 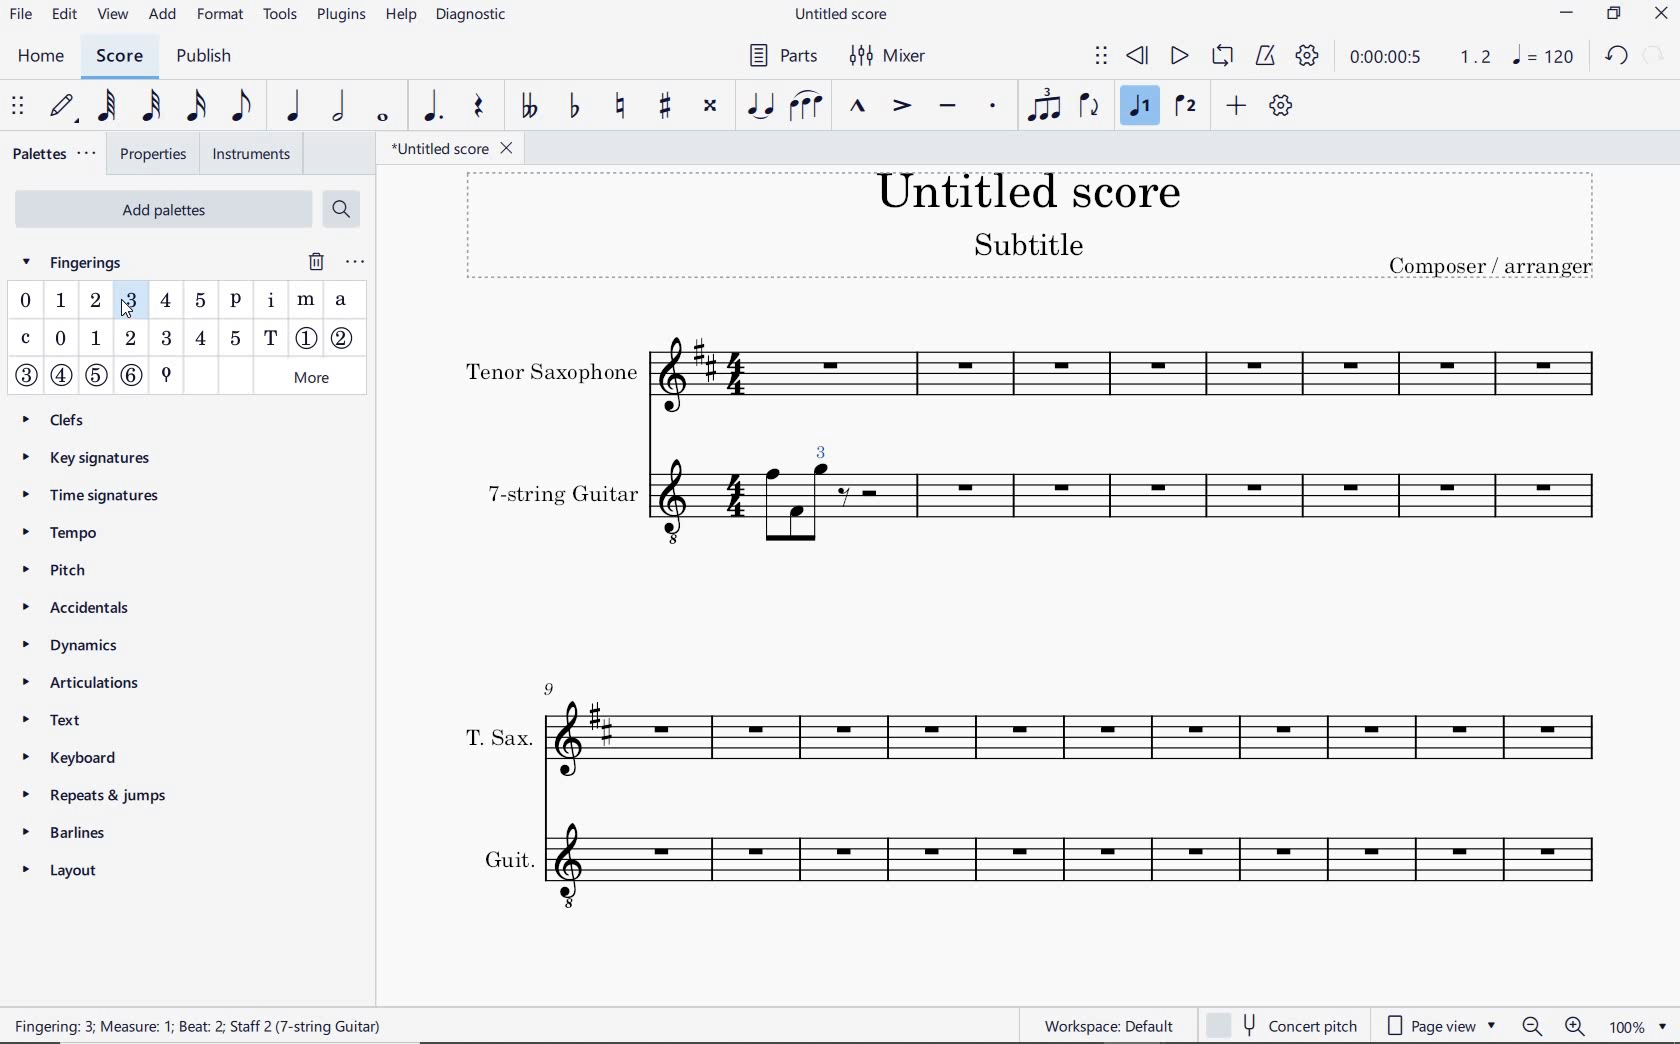 What do you see at coordinates (80, 381) in the screenshot?
I see `string numbers` at bounding box center [80, 381].